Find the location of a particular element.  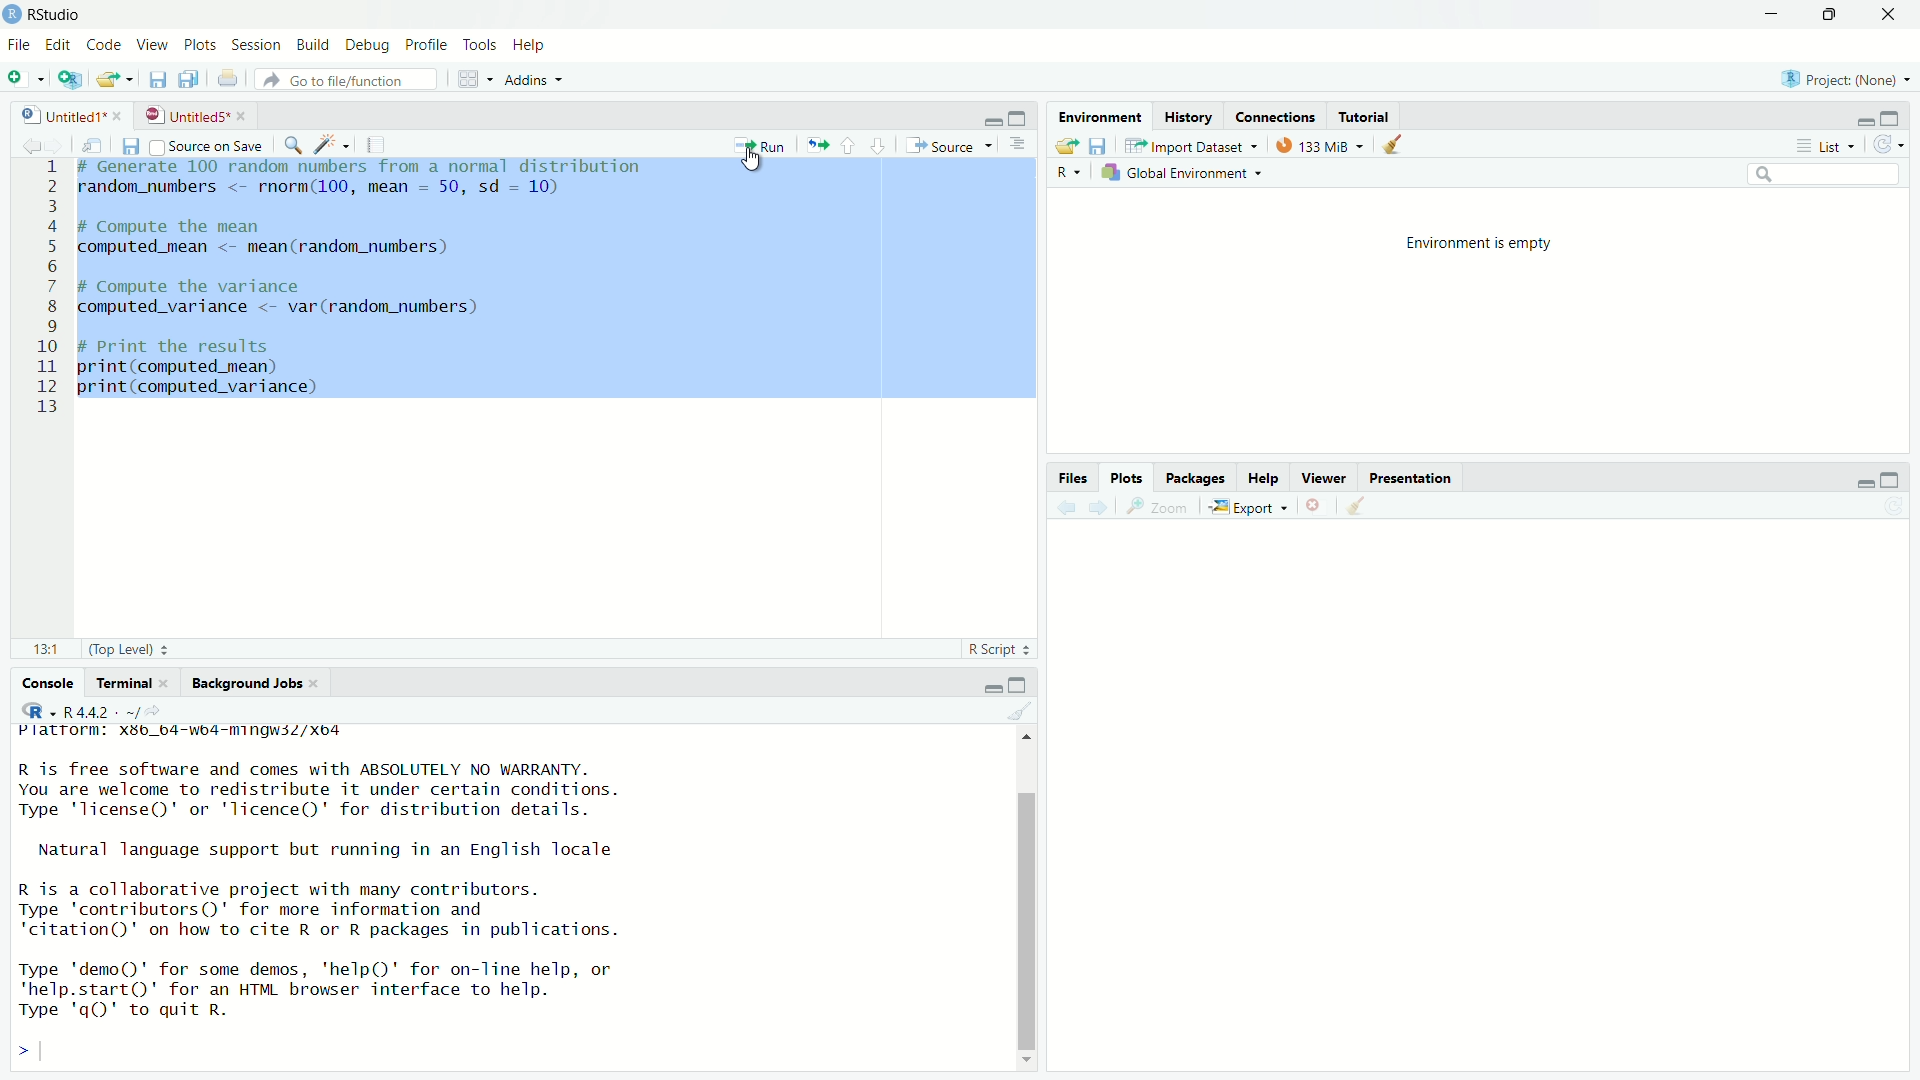

history is located at coordinates (1192, 115).